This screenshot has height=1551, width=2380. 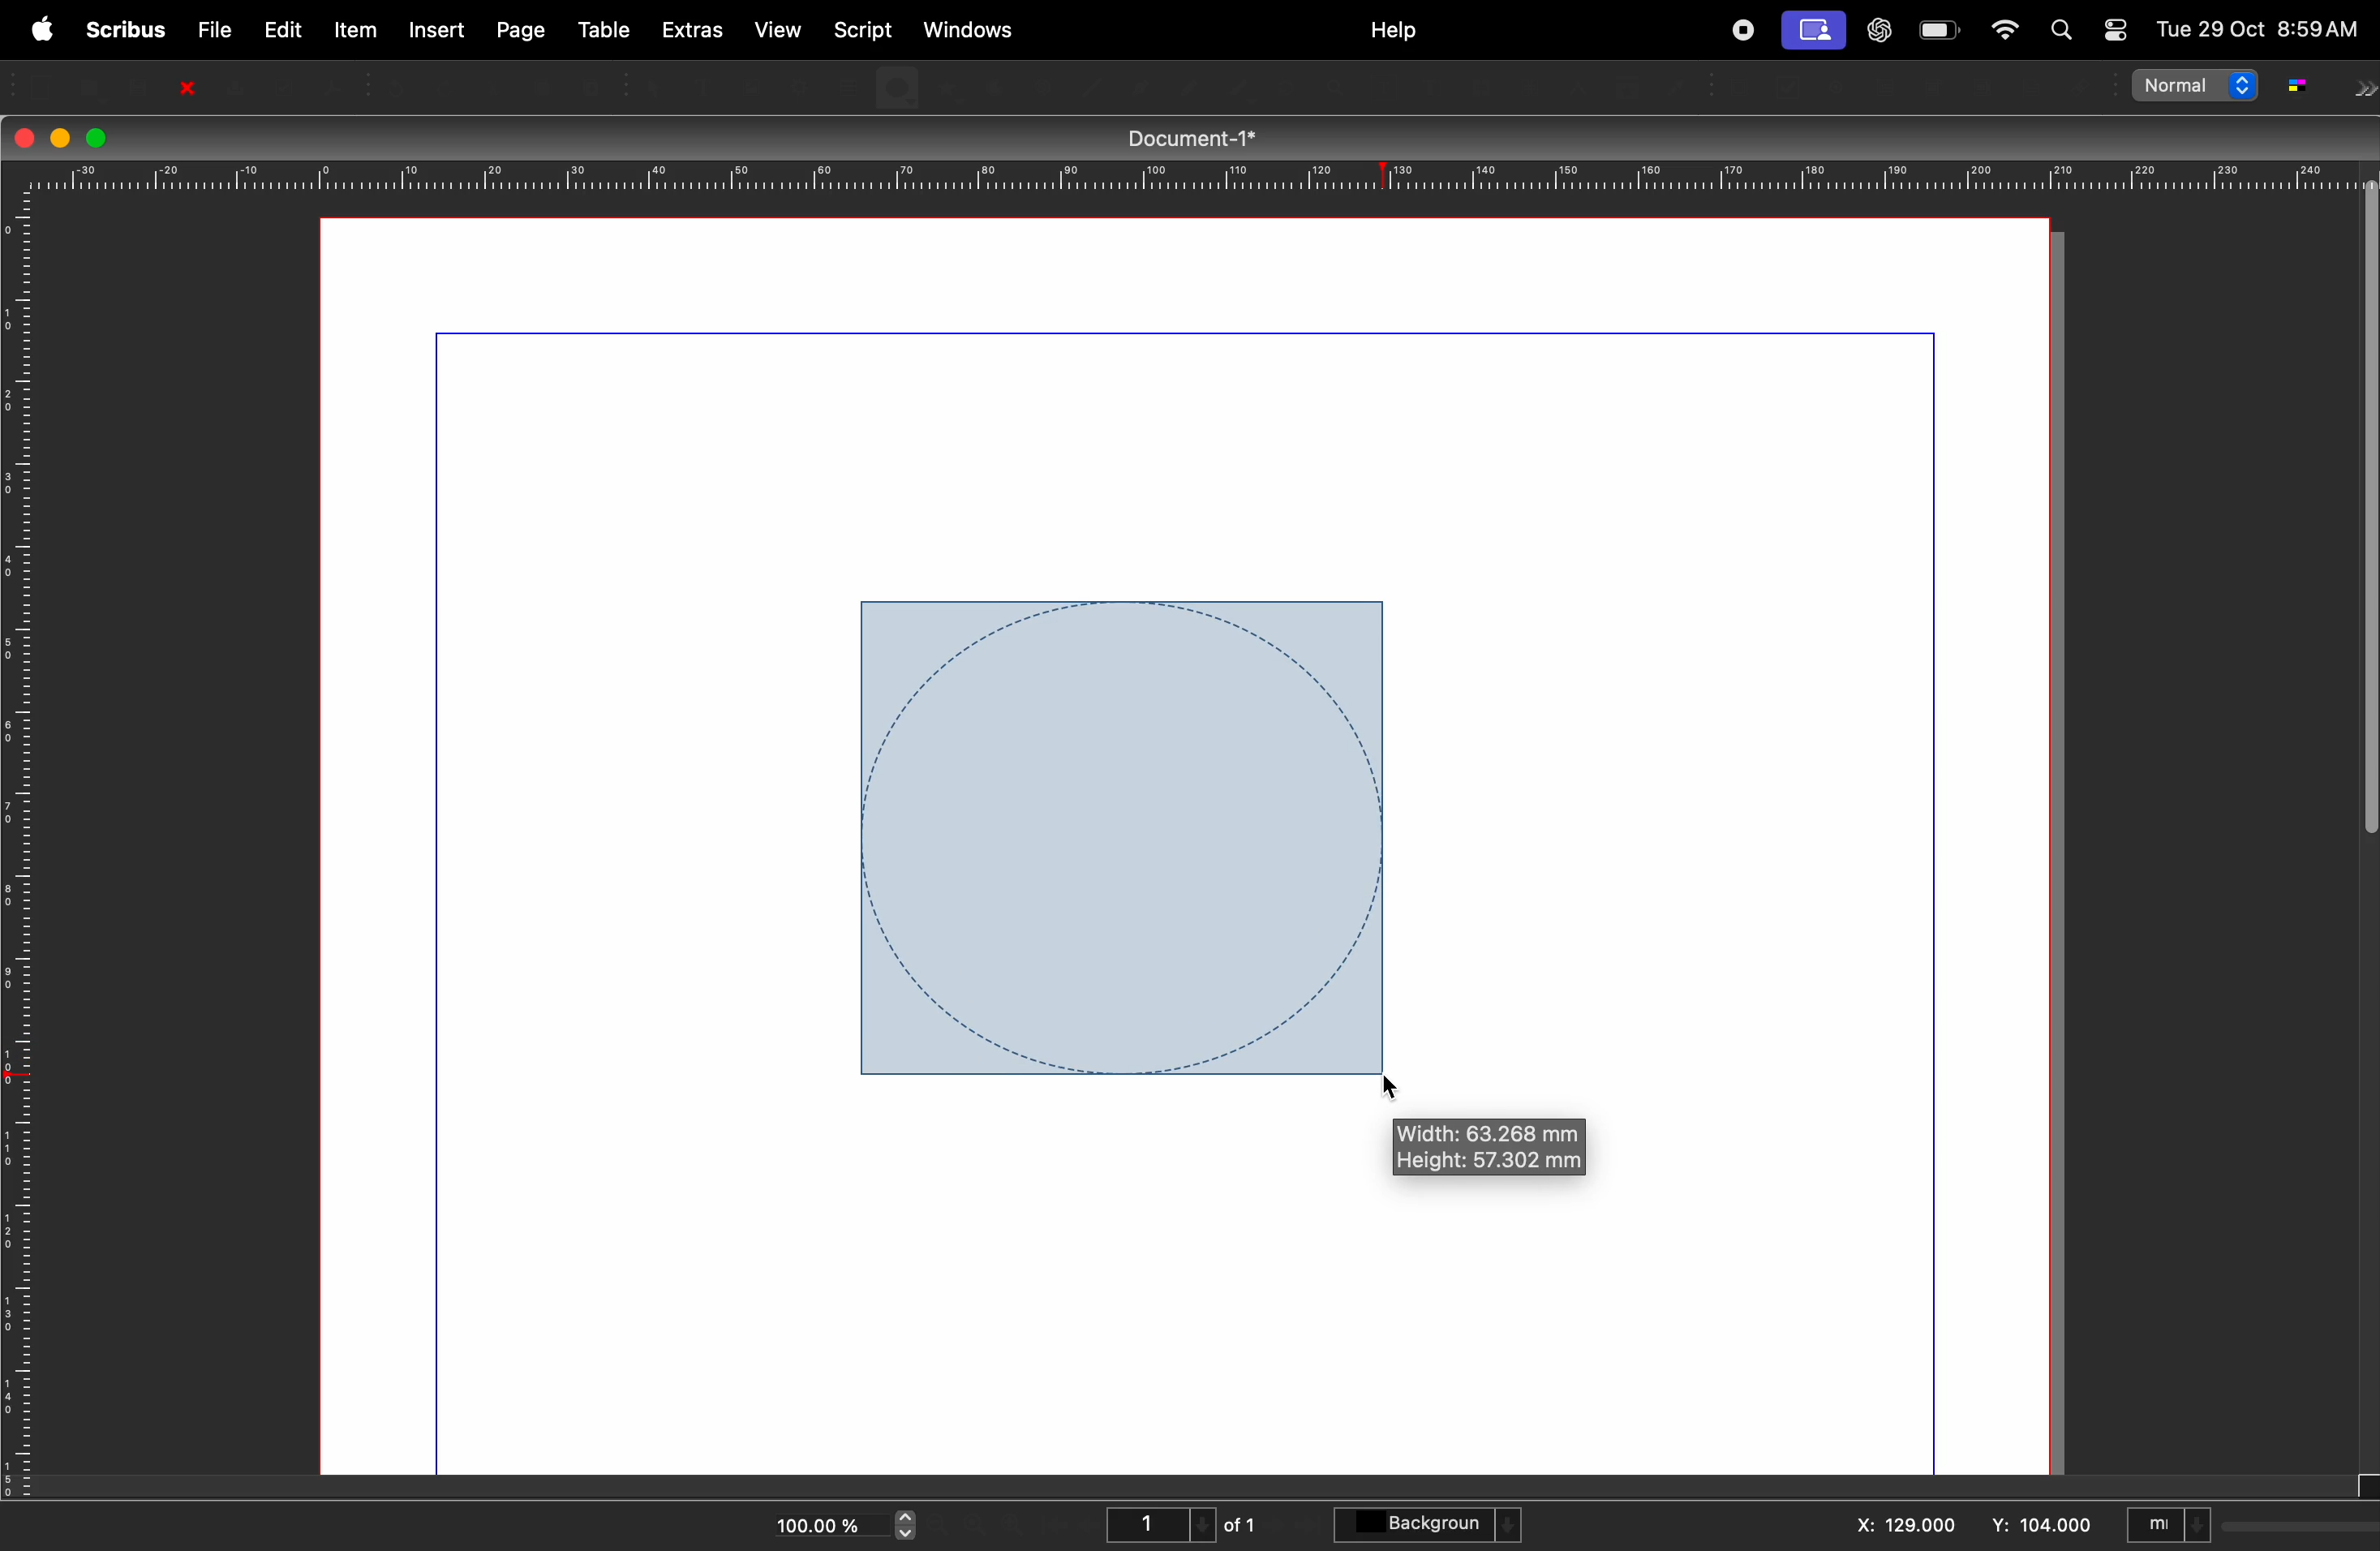 What do you see at coordinates (2078, 87) in the screenshot?
I see `Link annotation` at bounding box center [2078, 87].